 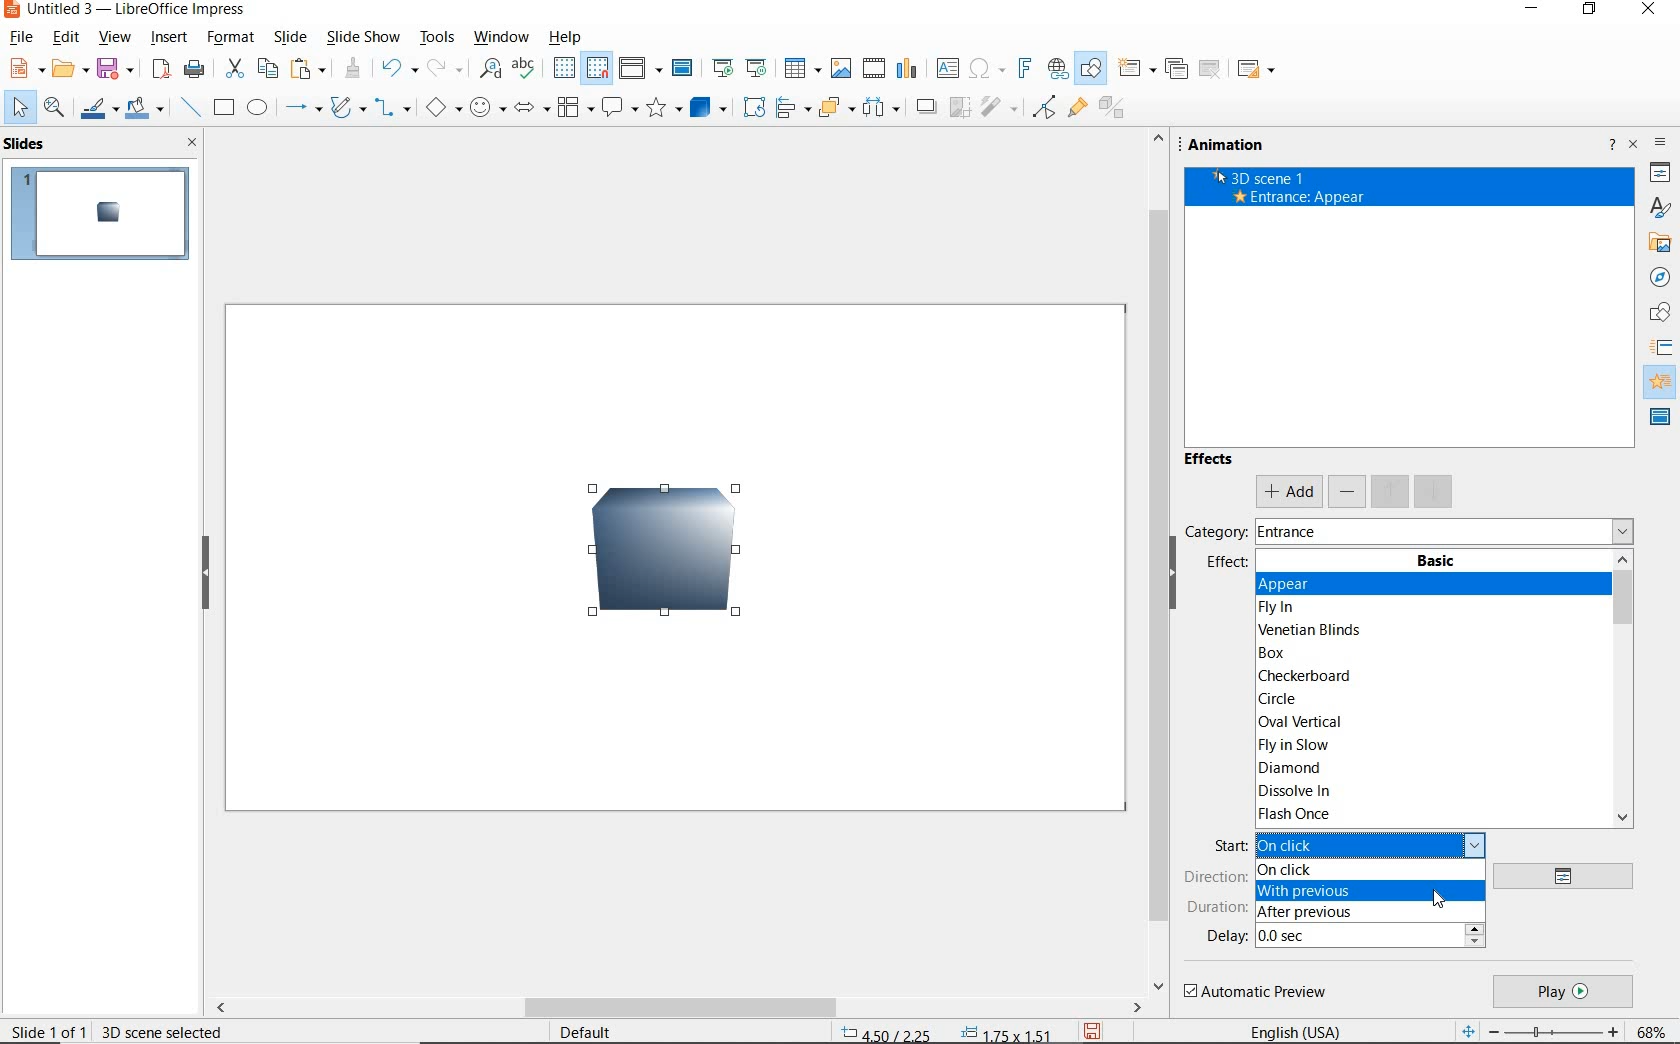 What do you see at coordinates (270, 67) in the screenshot?
I see `copy` at bounding box center [270, 67].